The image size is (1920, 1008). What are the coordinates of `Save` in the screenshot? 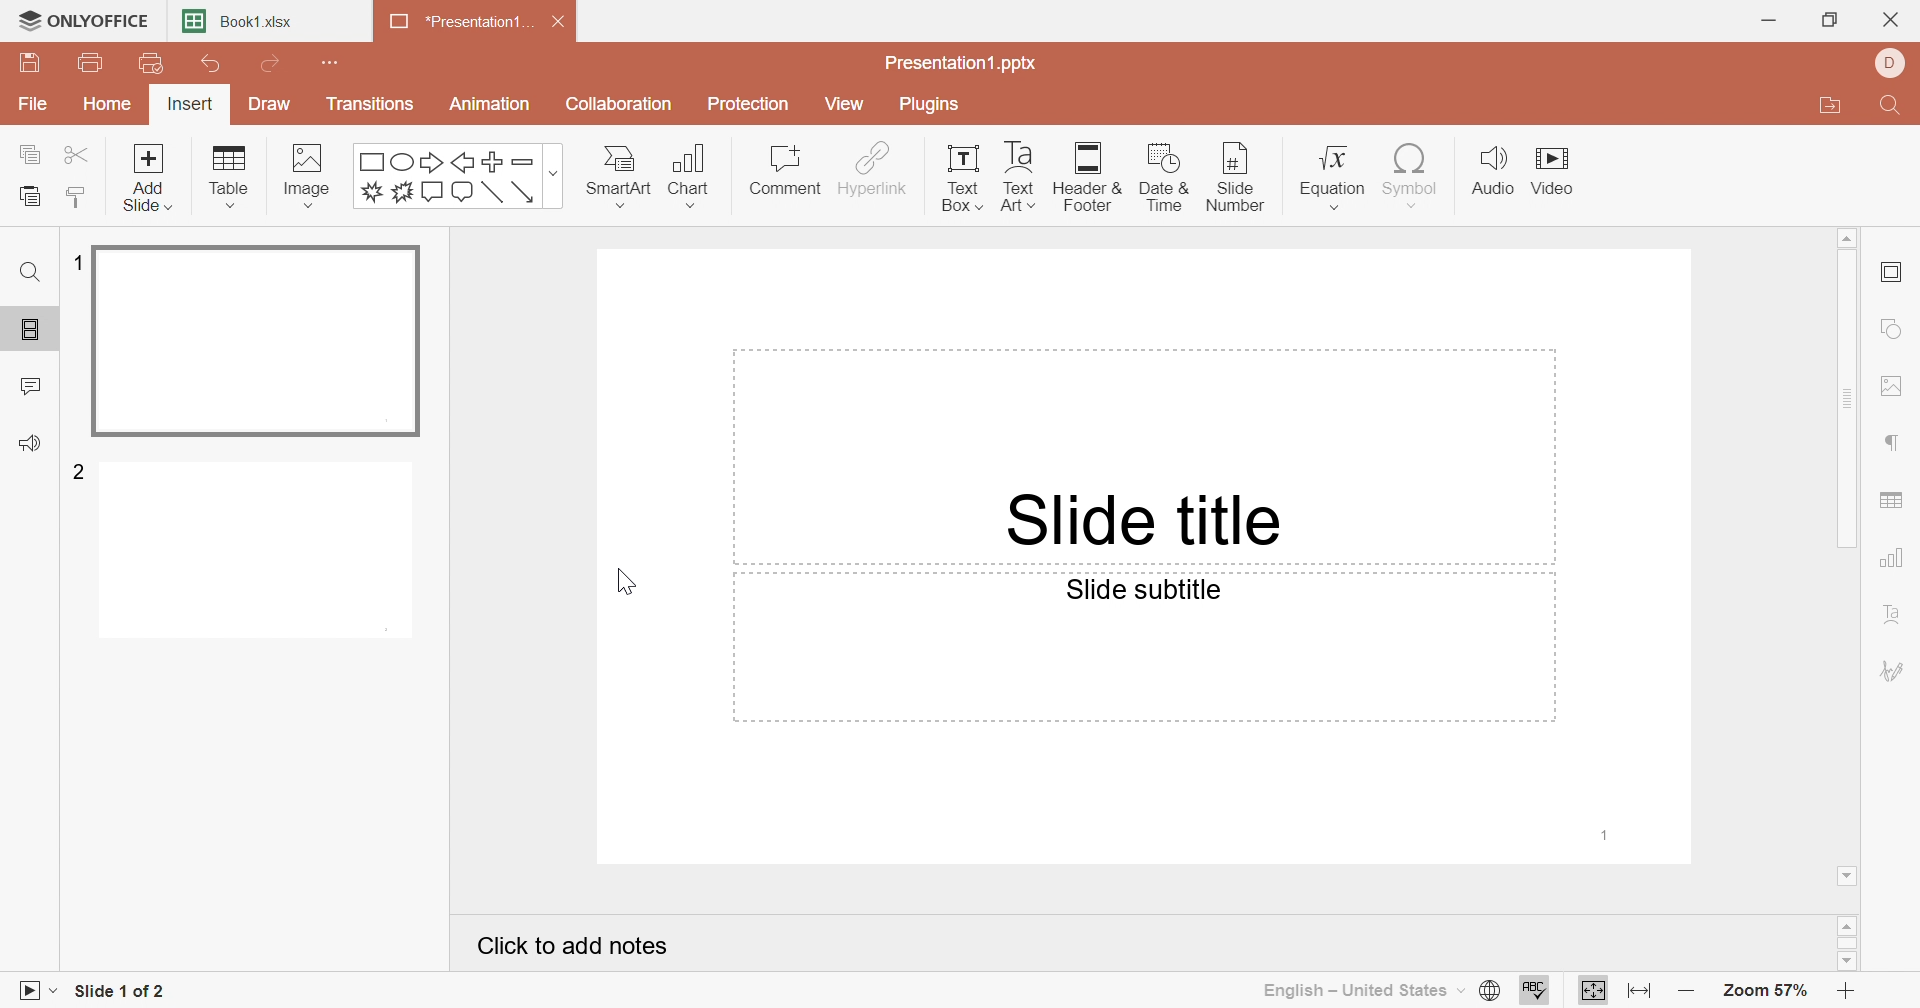 It's located at (29, 63).